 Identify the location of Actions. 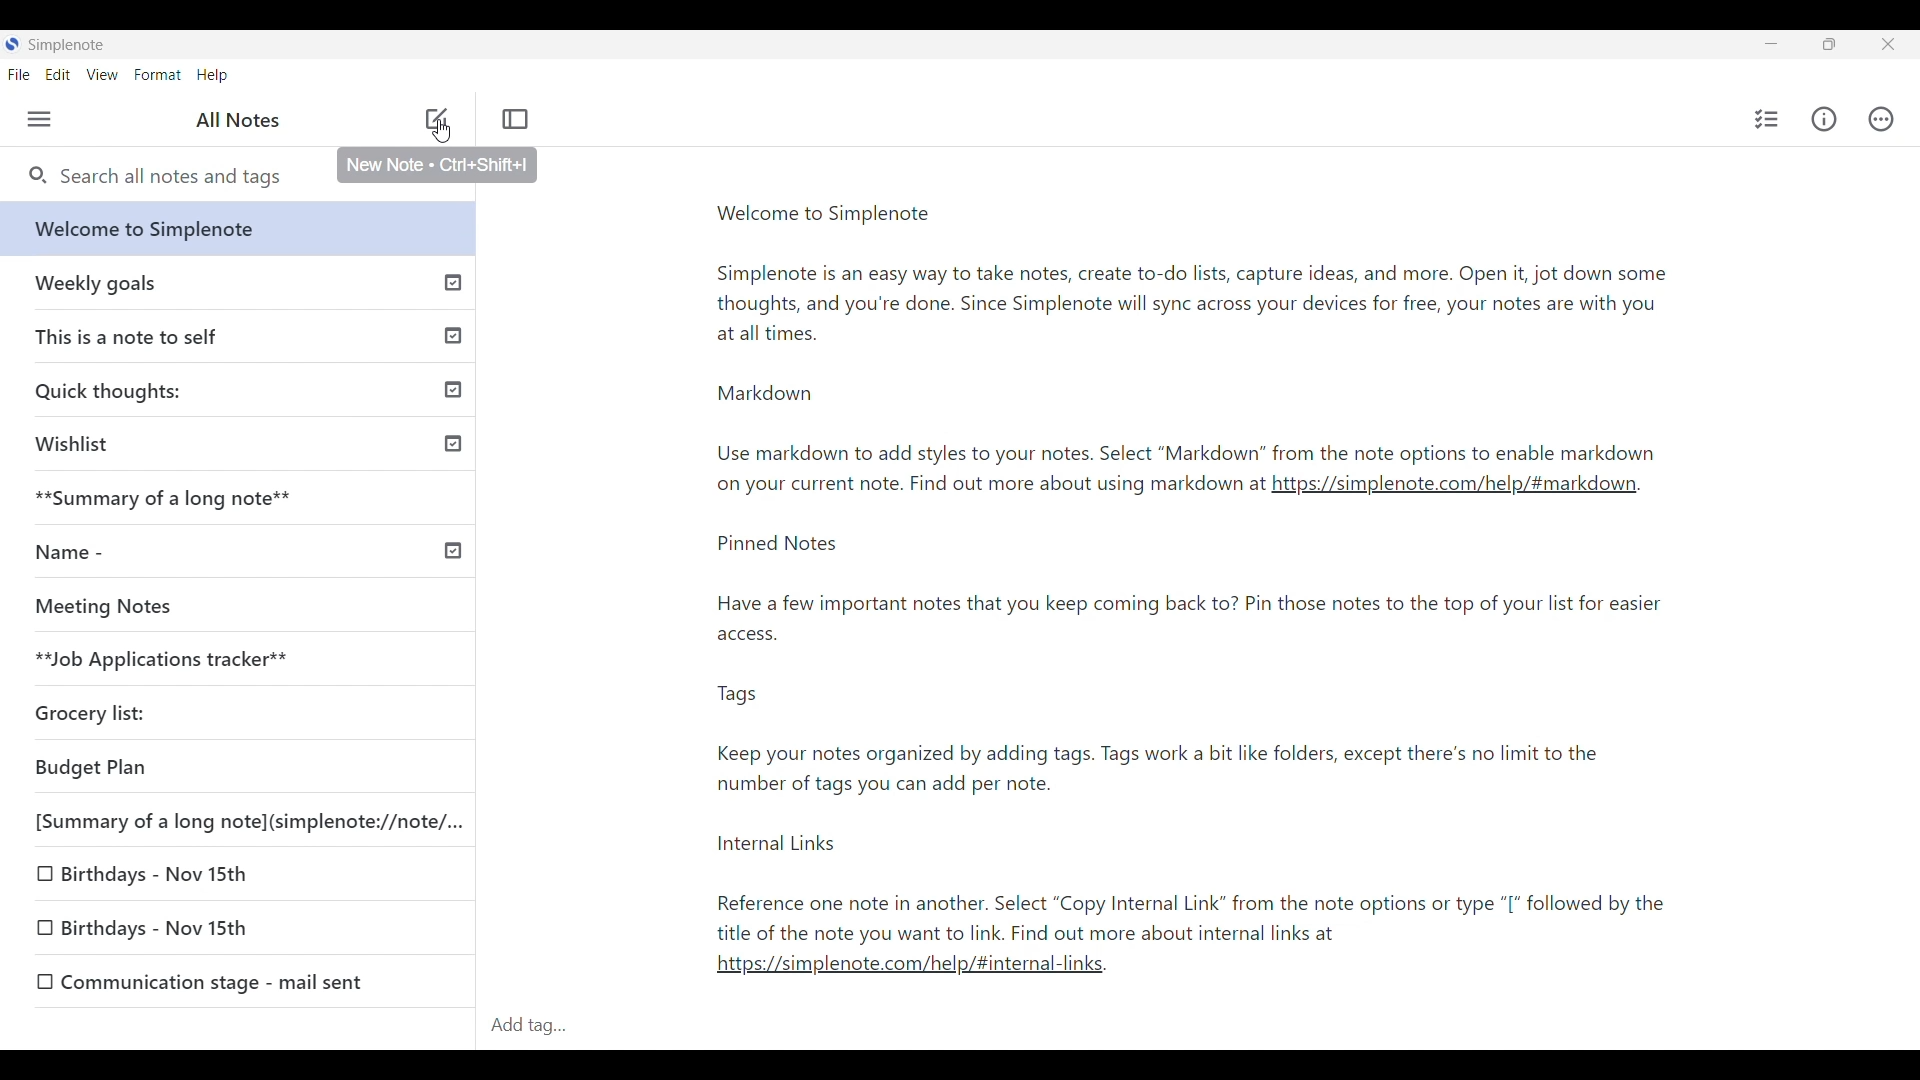
(1881, 119).